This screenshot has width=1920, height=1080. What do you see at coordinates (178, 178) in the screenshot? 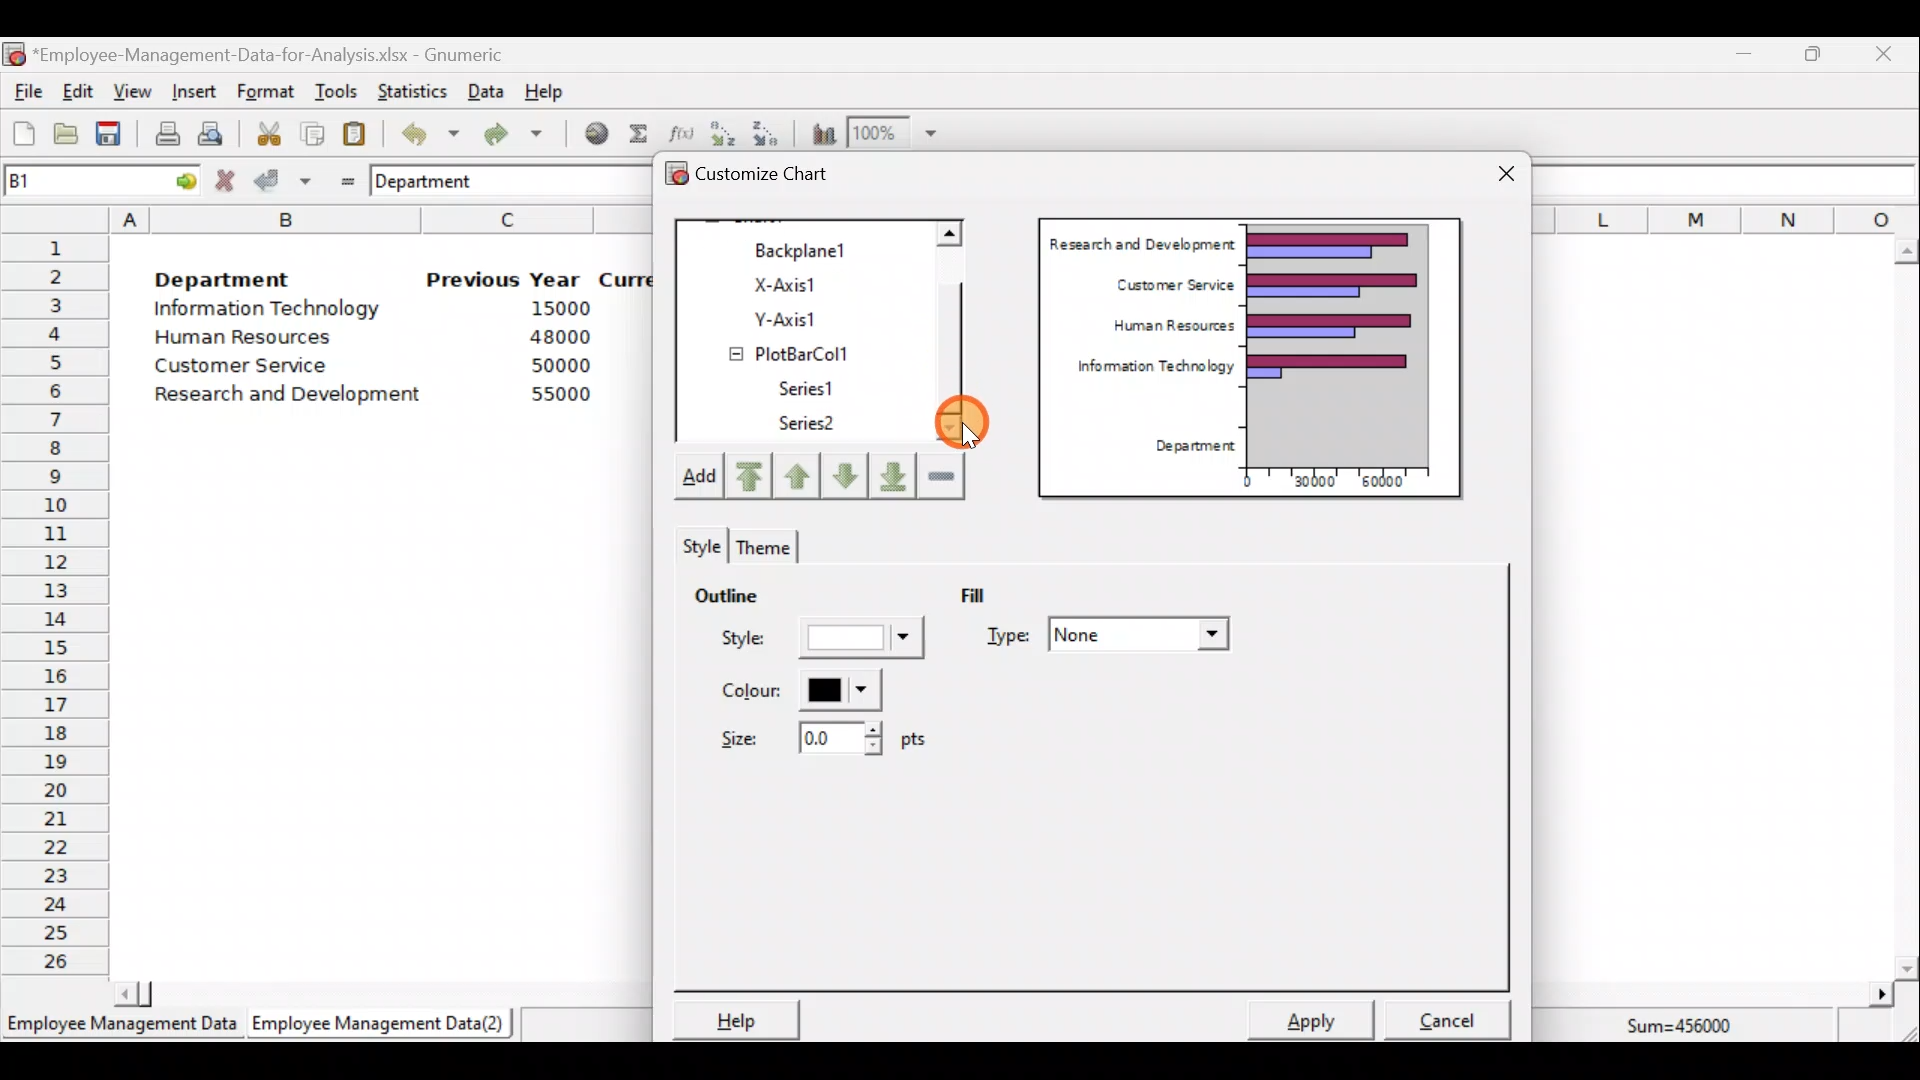
I see `go to` at bounding box center [178, 178].